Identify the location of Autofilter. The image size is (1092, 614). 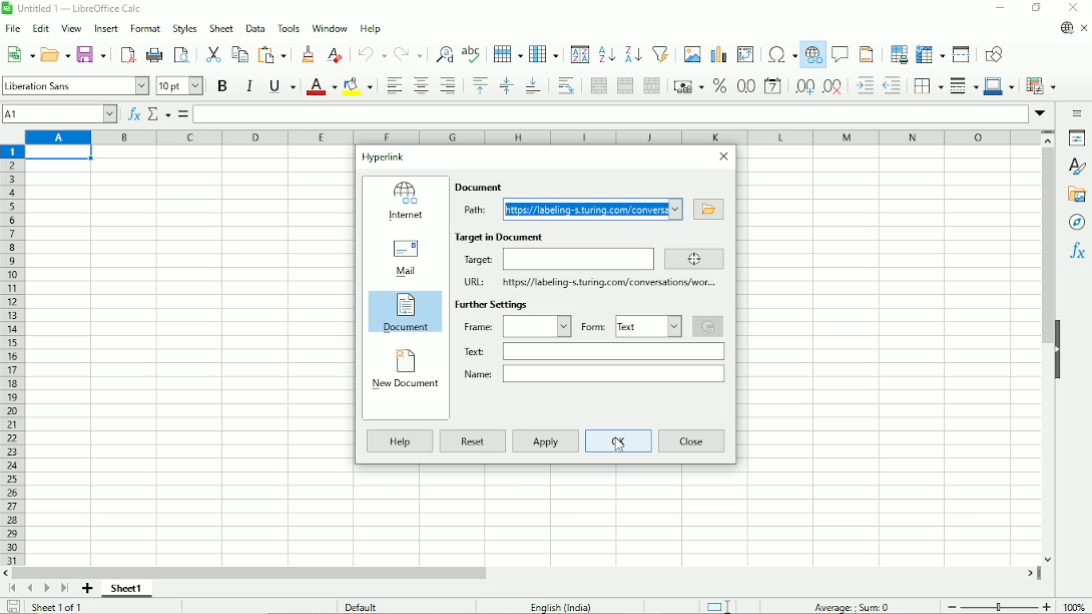
(660, 53).